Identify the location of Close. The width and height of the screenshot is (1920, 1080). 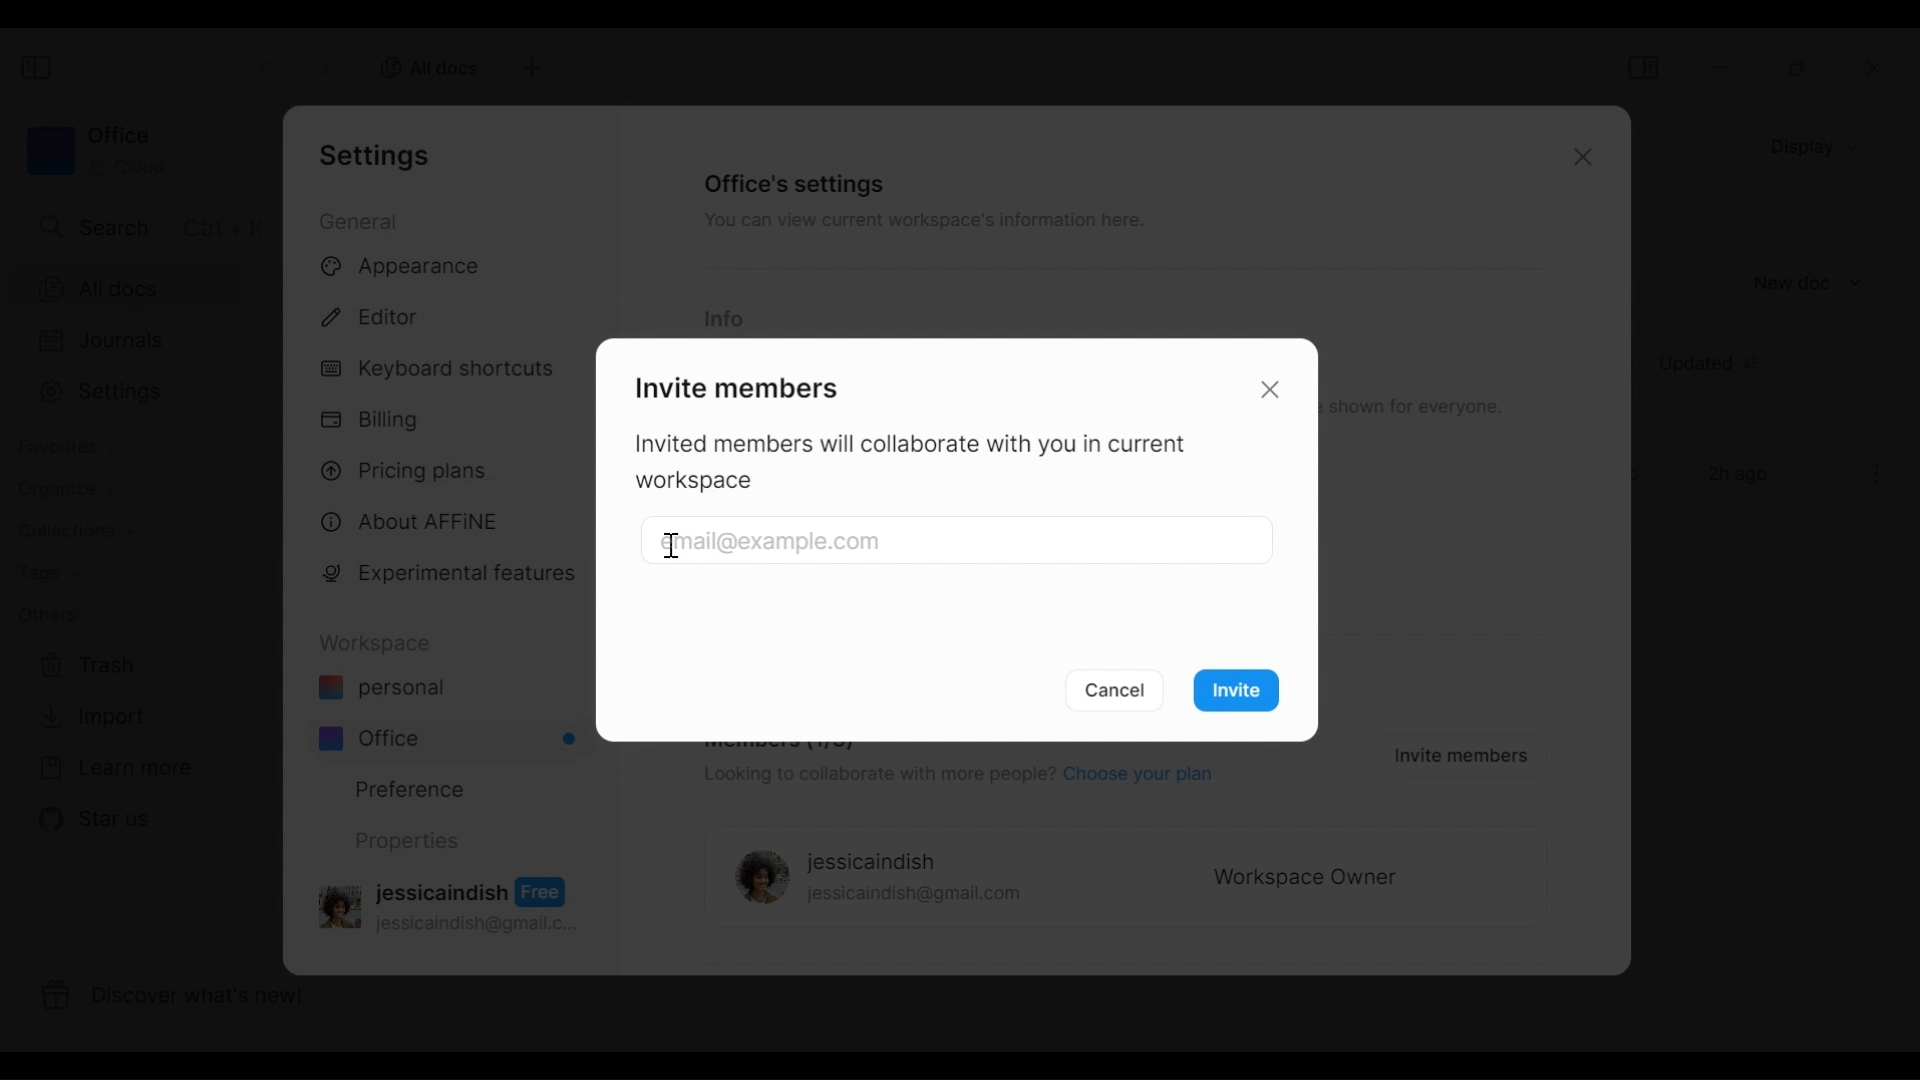
(1579, 160).